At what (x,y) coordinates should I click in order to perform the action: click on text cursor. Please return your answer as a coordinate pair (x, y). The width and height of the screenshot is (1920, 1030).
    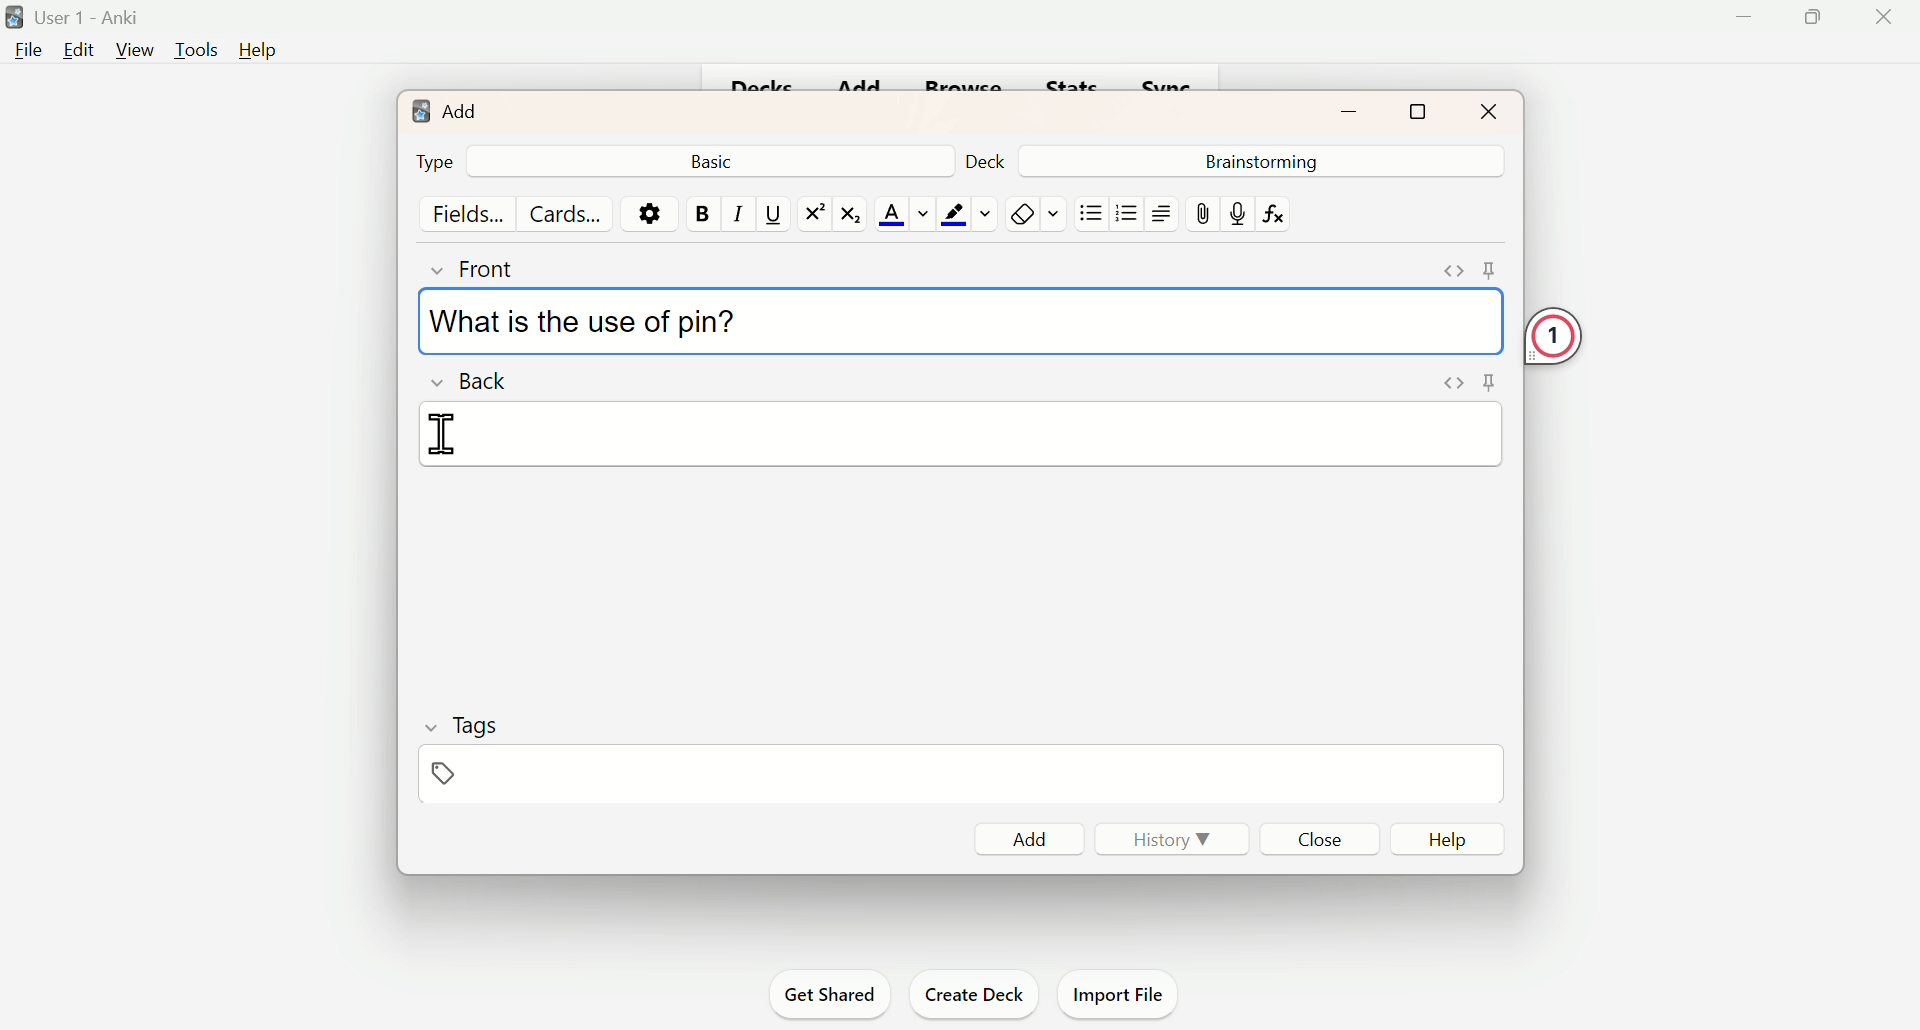
    Looking at the image, I should click on (444, 431).